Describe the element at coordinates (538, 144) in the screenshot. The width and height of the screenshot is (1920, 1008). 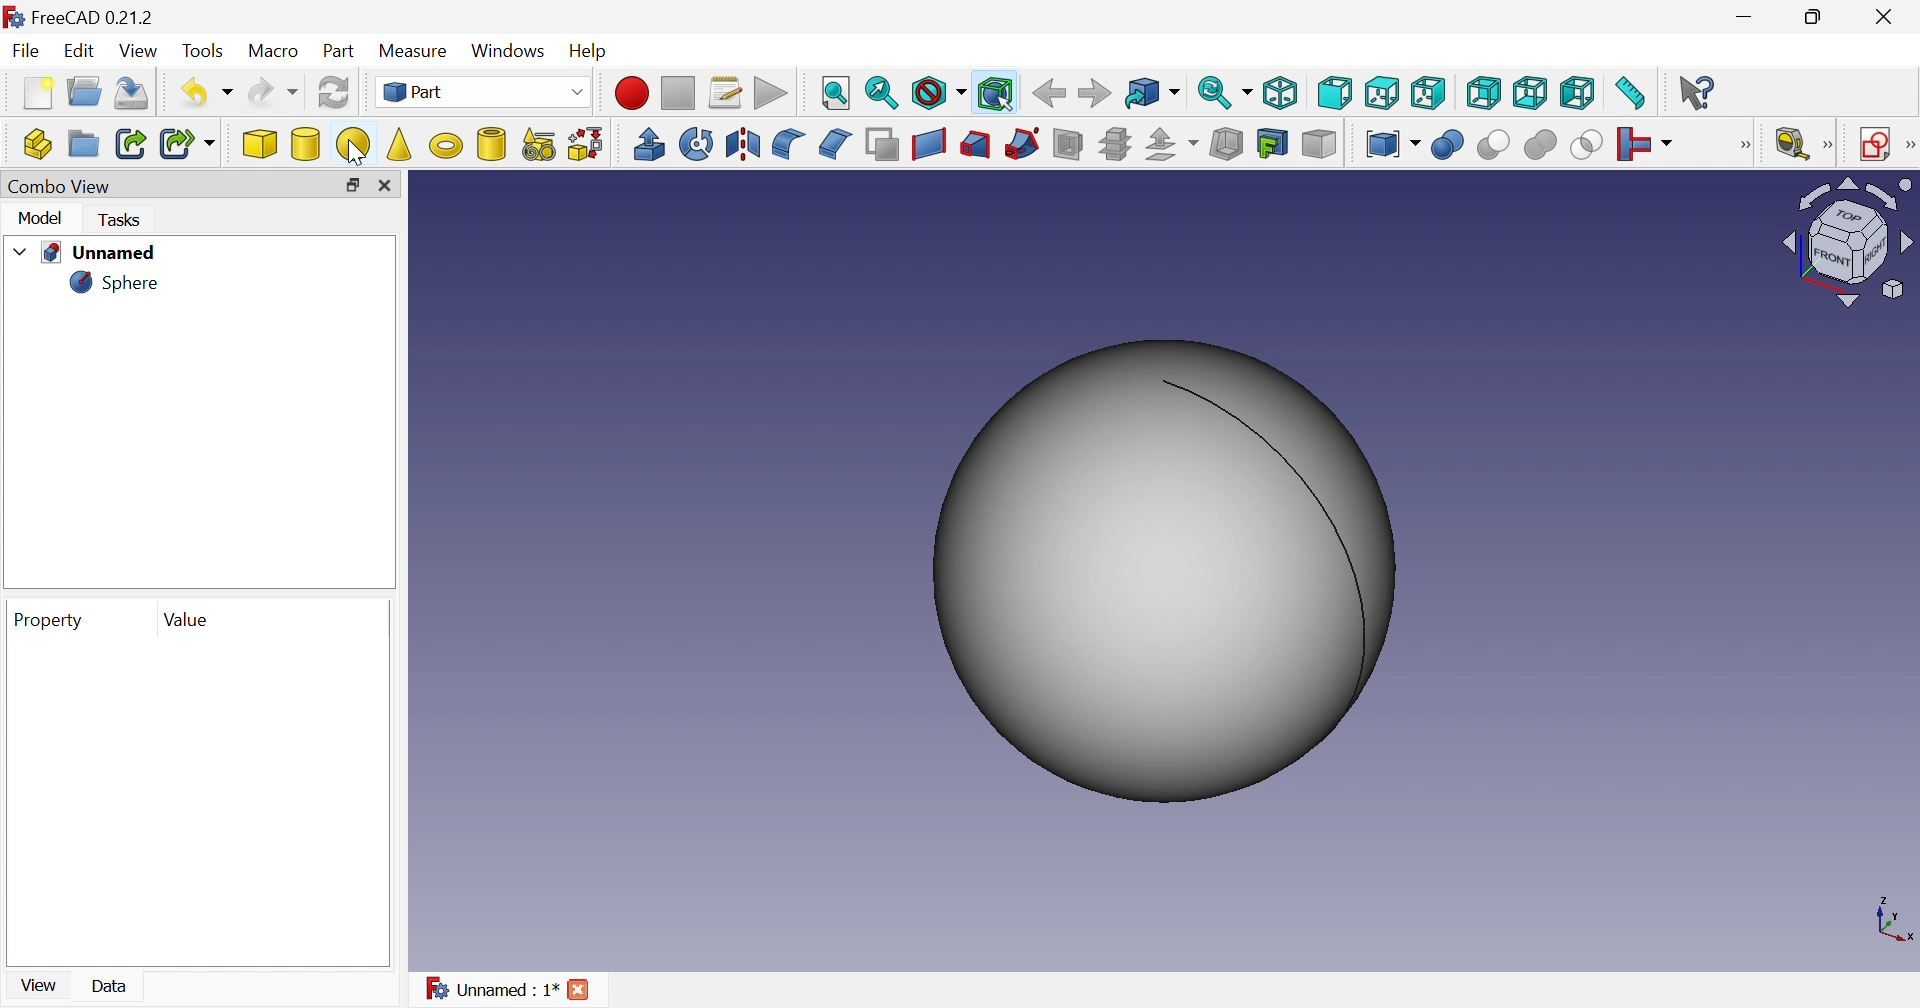
I see `Create primitives...` at that location.